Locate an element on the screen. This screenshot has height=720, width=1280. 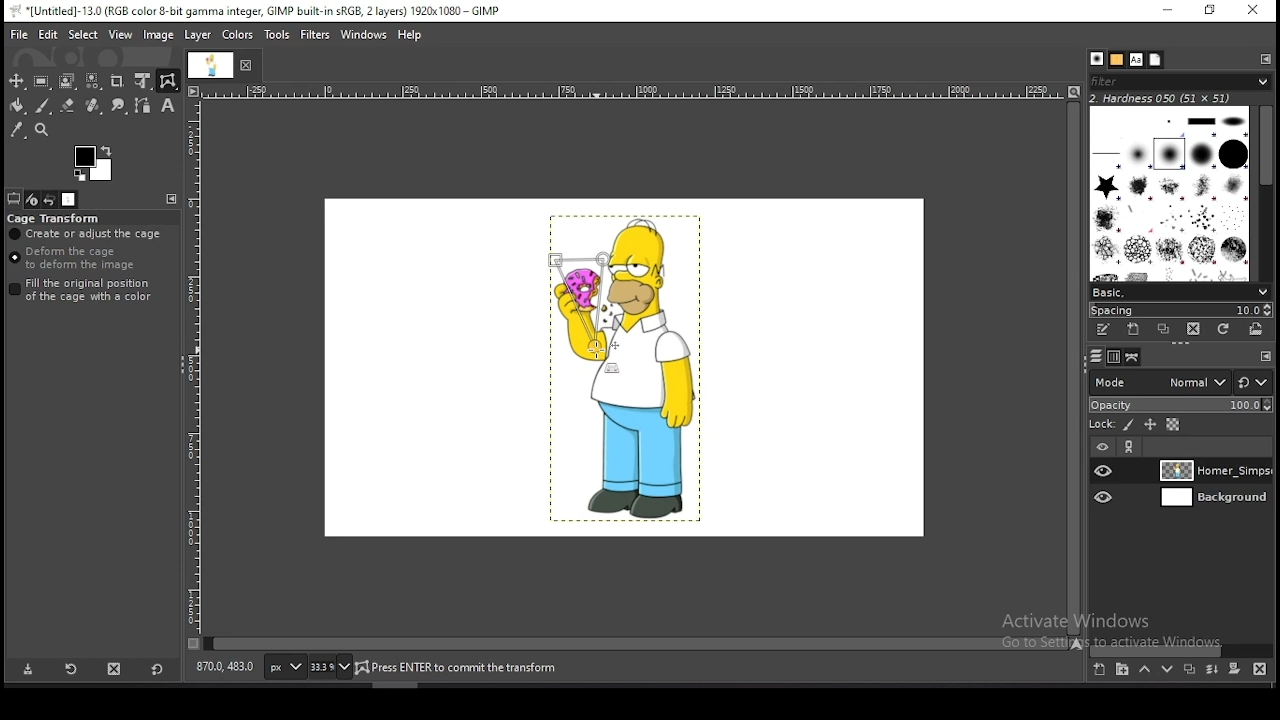
opacity is located at coordinates (1180, 404).